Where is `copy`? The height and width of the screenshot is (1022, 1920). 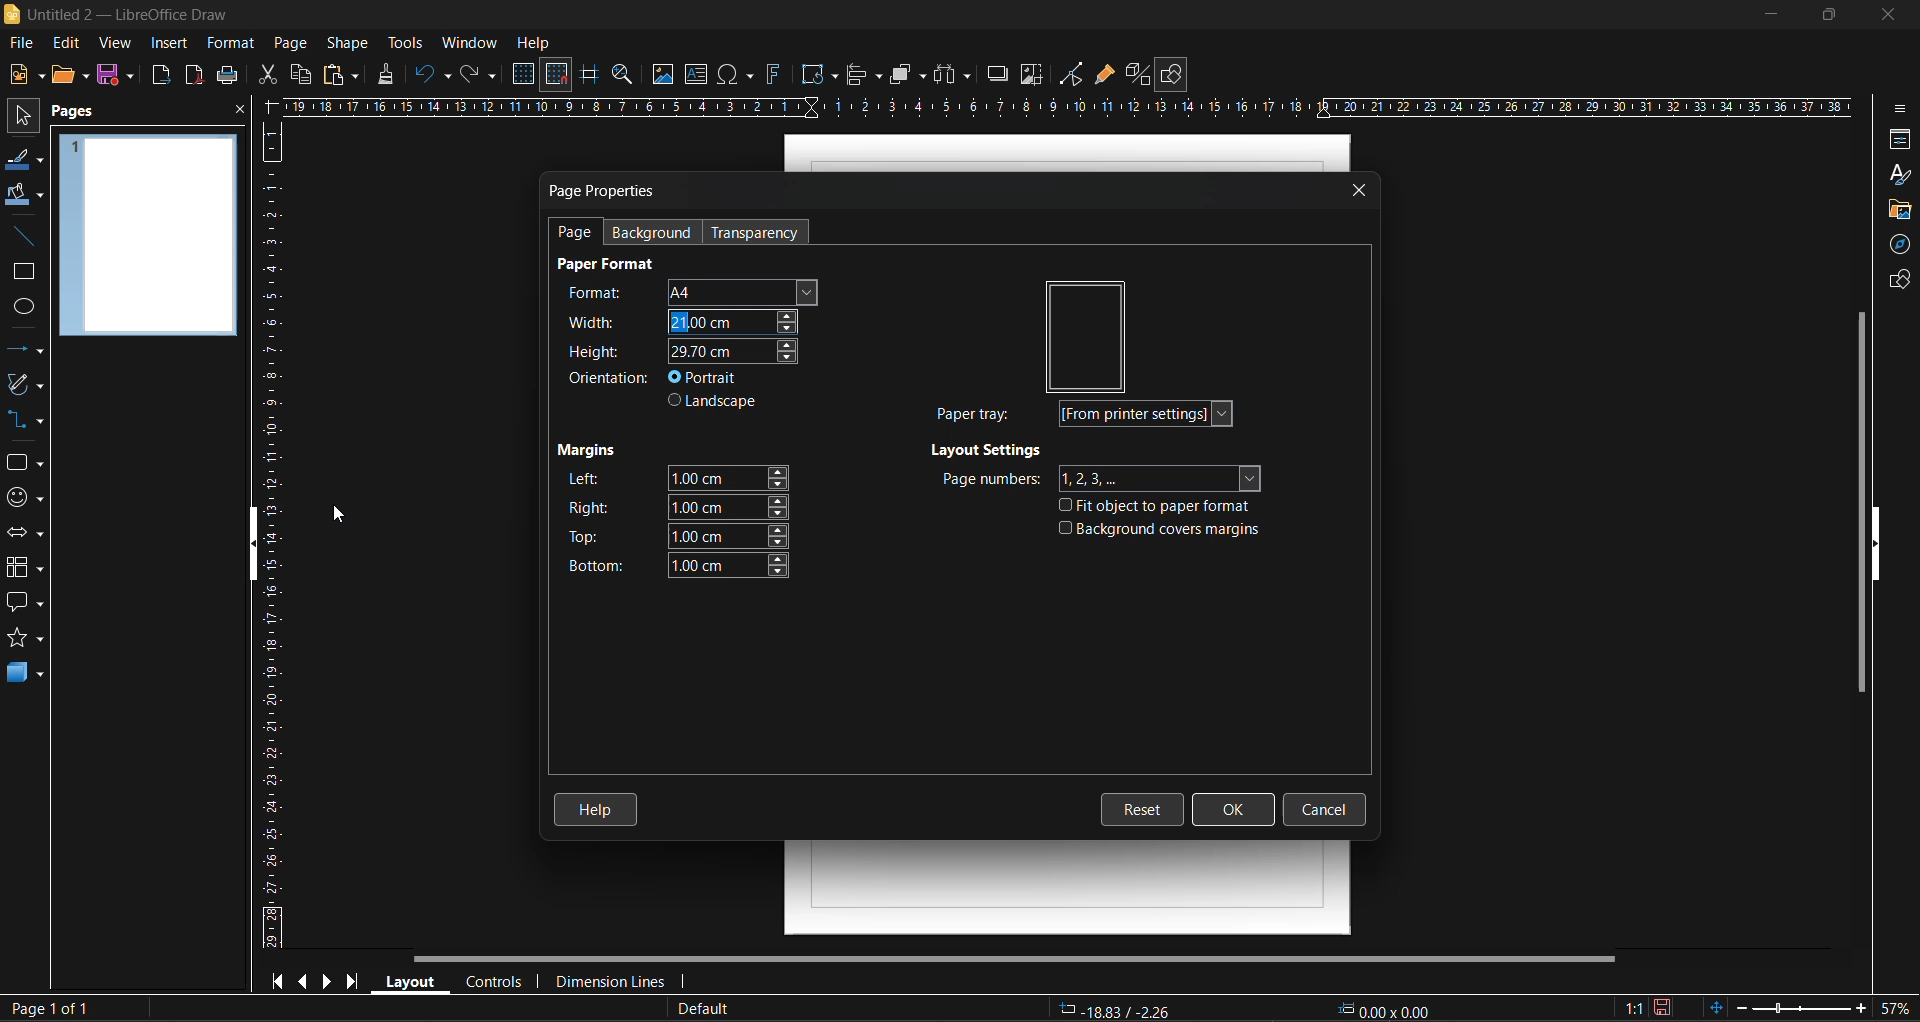
copy is located at coordinates (300, 75).